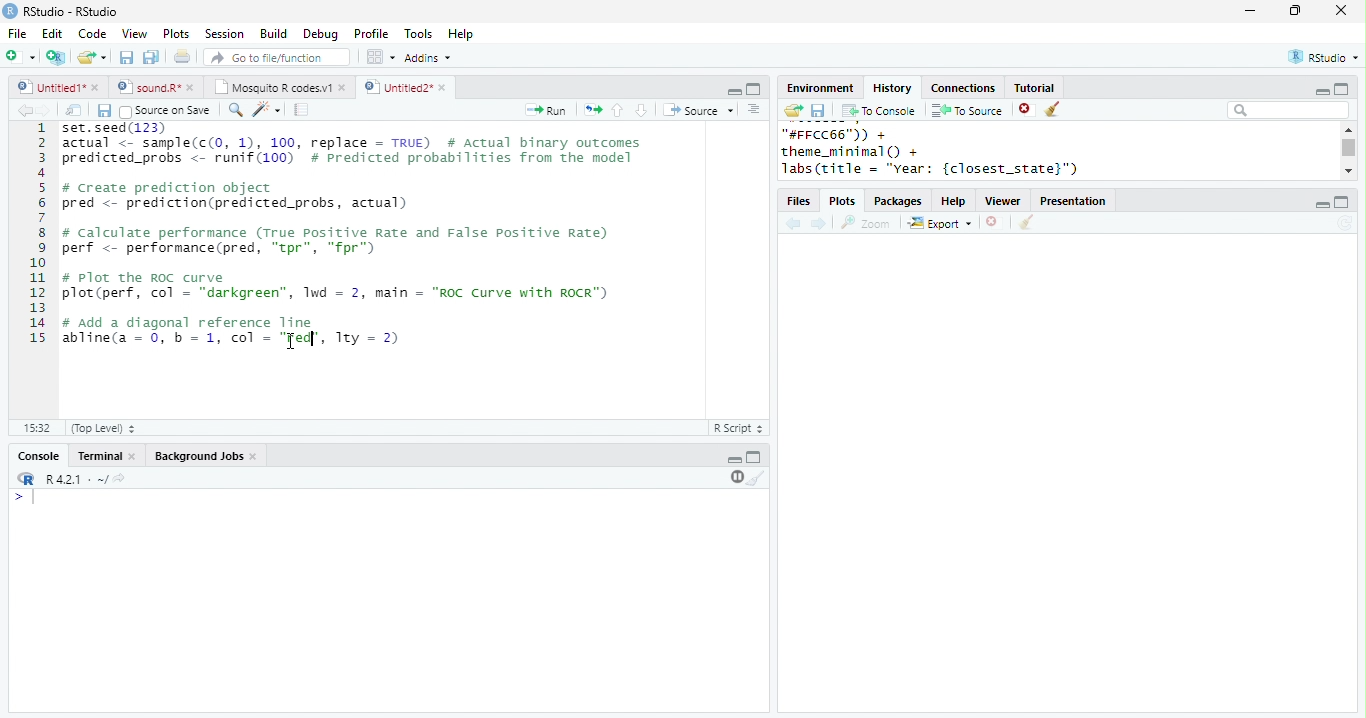 The image size is (1366, 718). Describe the element at coordinates (126, 57) in the screenshot. I see `save` at that location.